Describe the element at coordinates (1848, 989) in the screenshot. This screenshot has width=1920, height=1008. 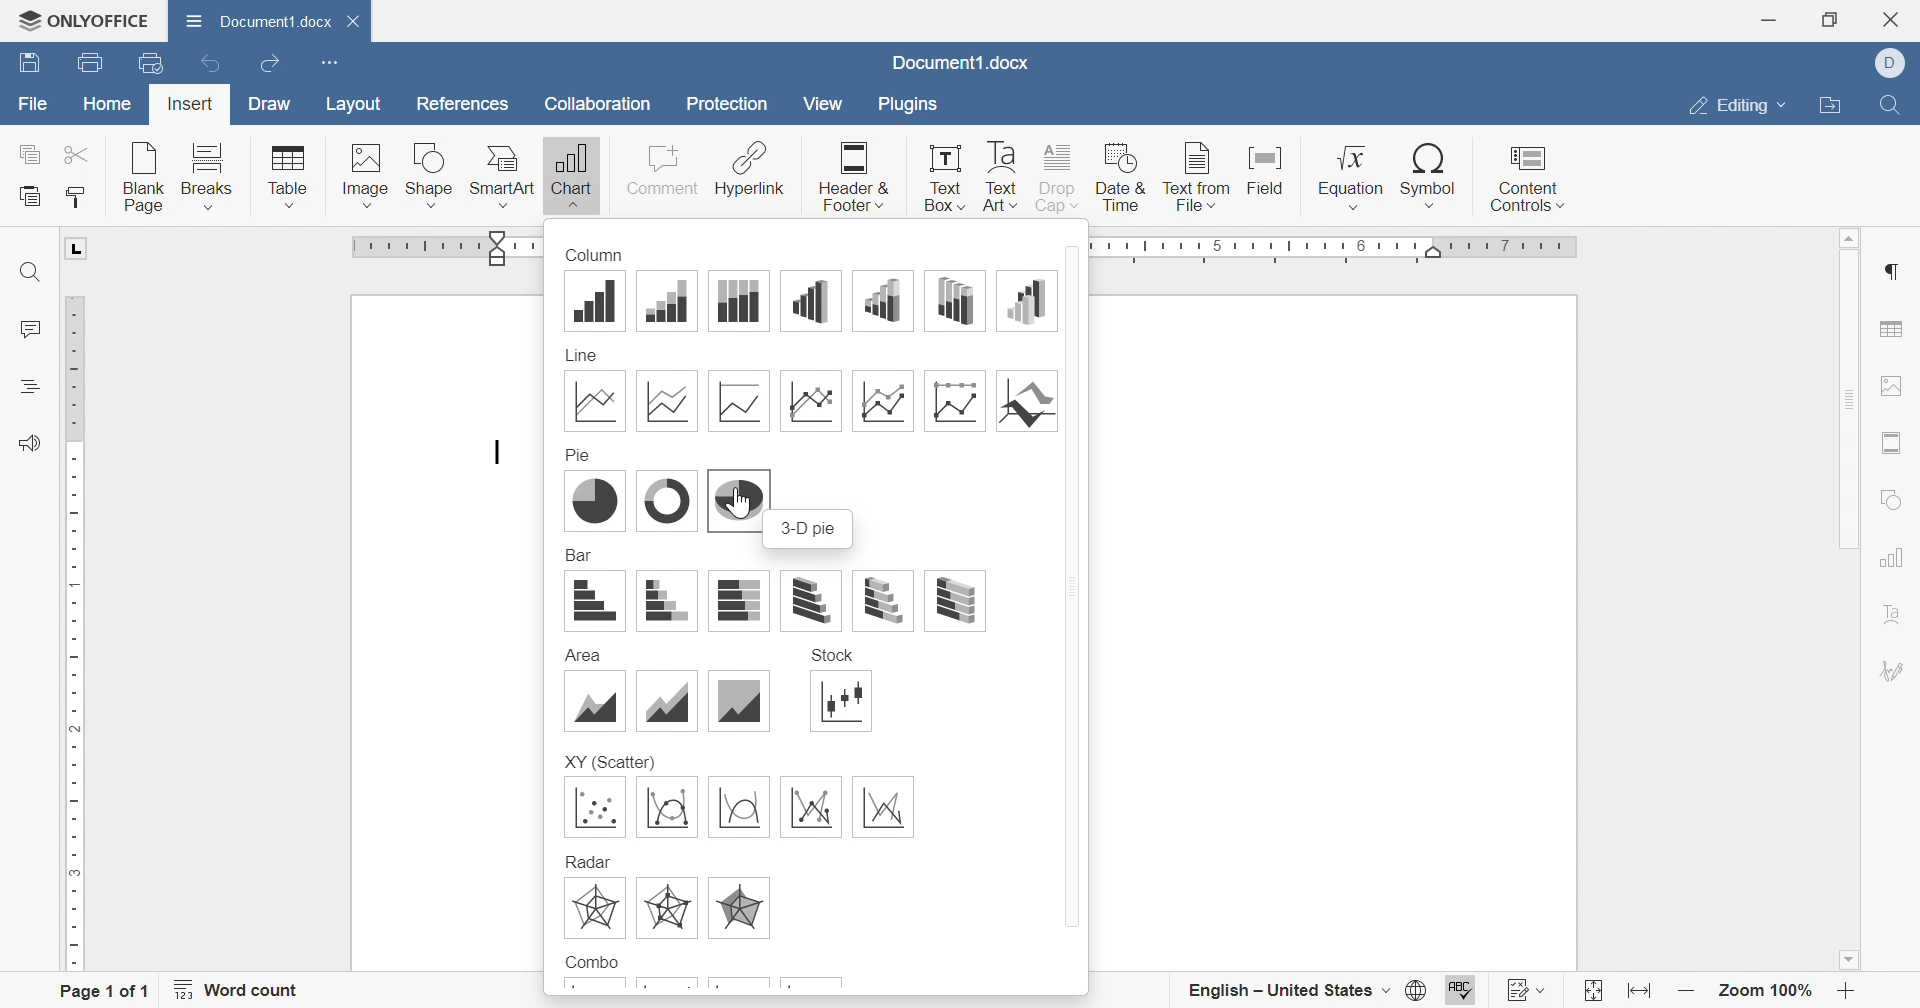
I see `Zoom In` at that location.